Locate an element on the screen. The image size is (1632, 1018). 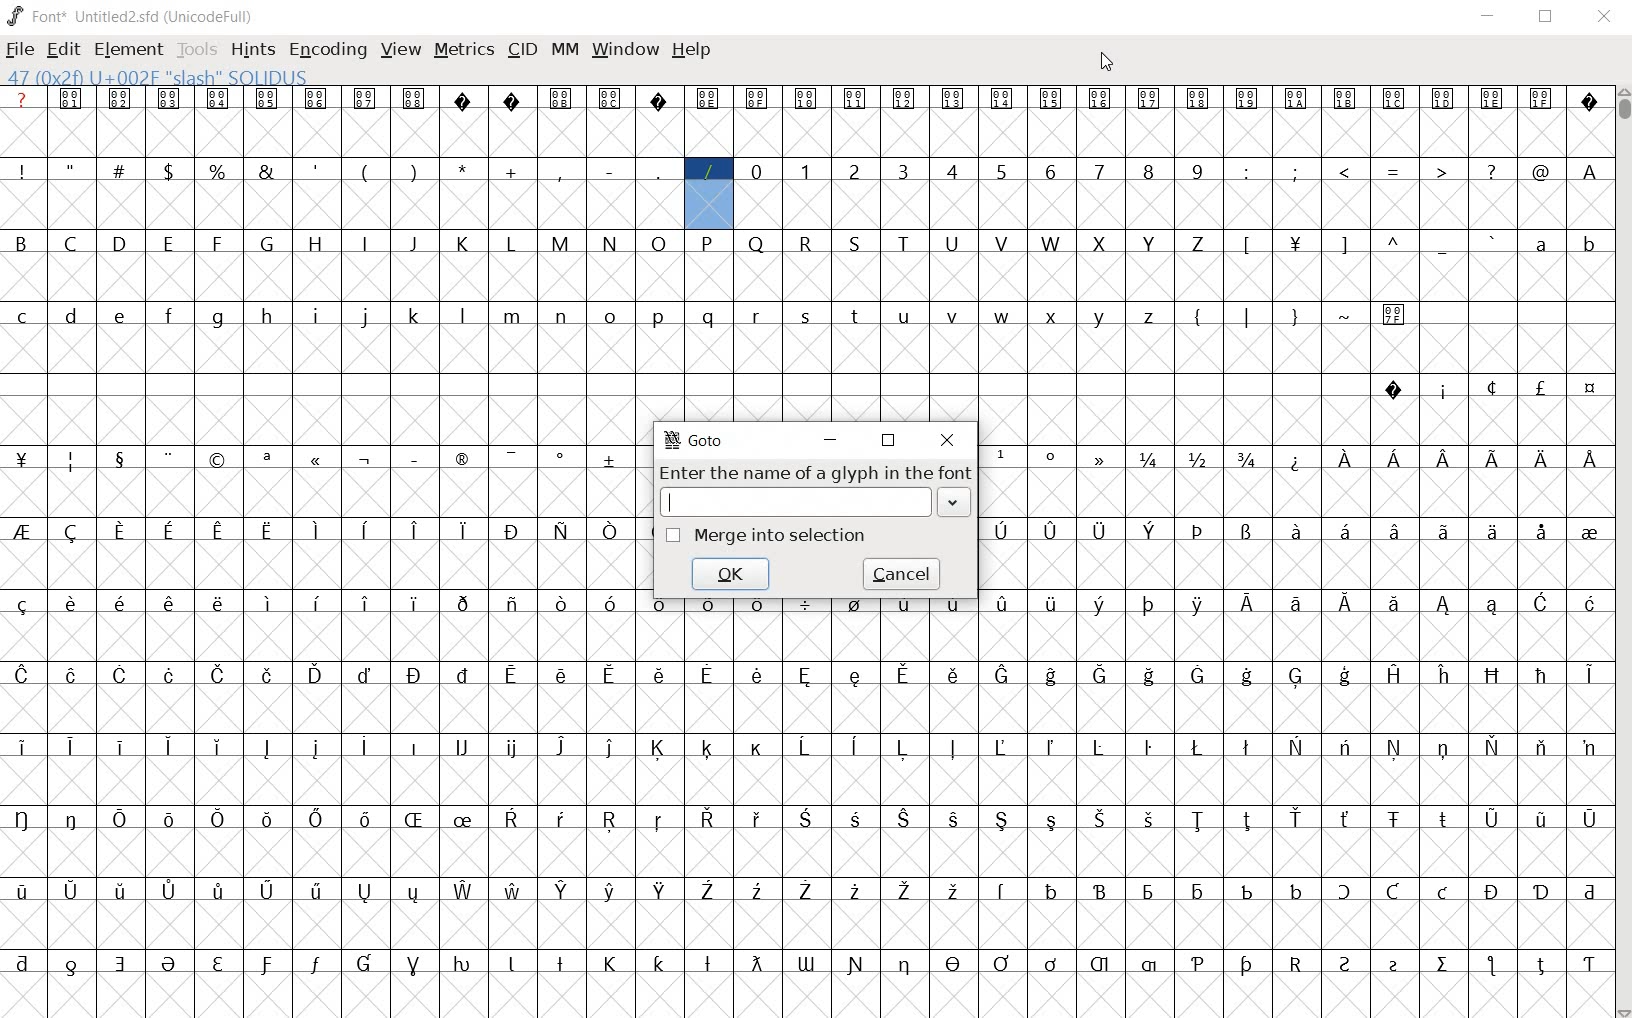
glyph is located at coordinates (512, 172).